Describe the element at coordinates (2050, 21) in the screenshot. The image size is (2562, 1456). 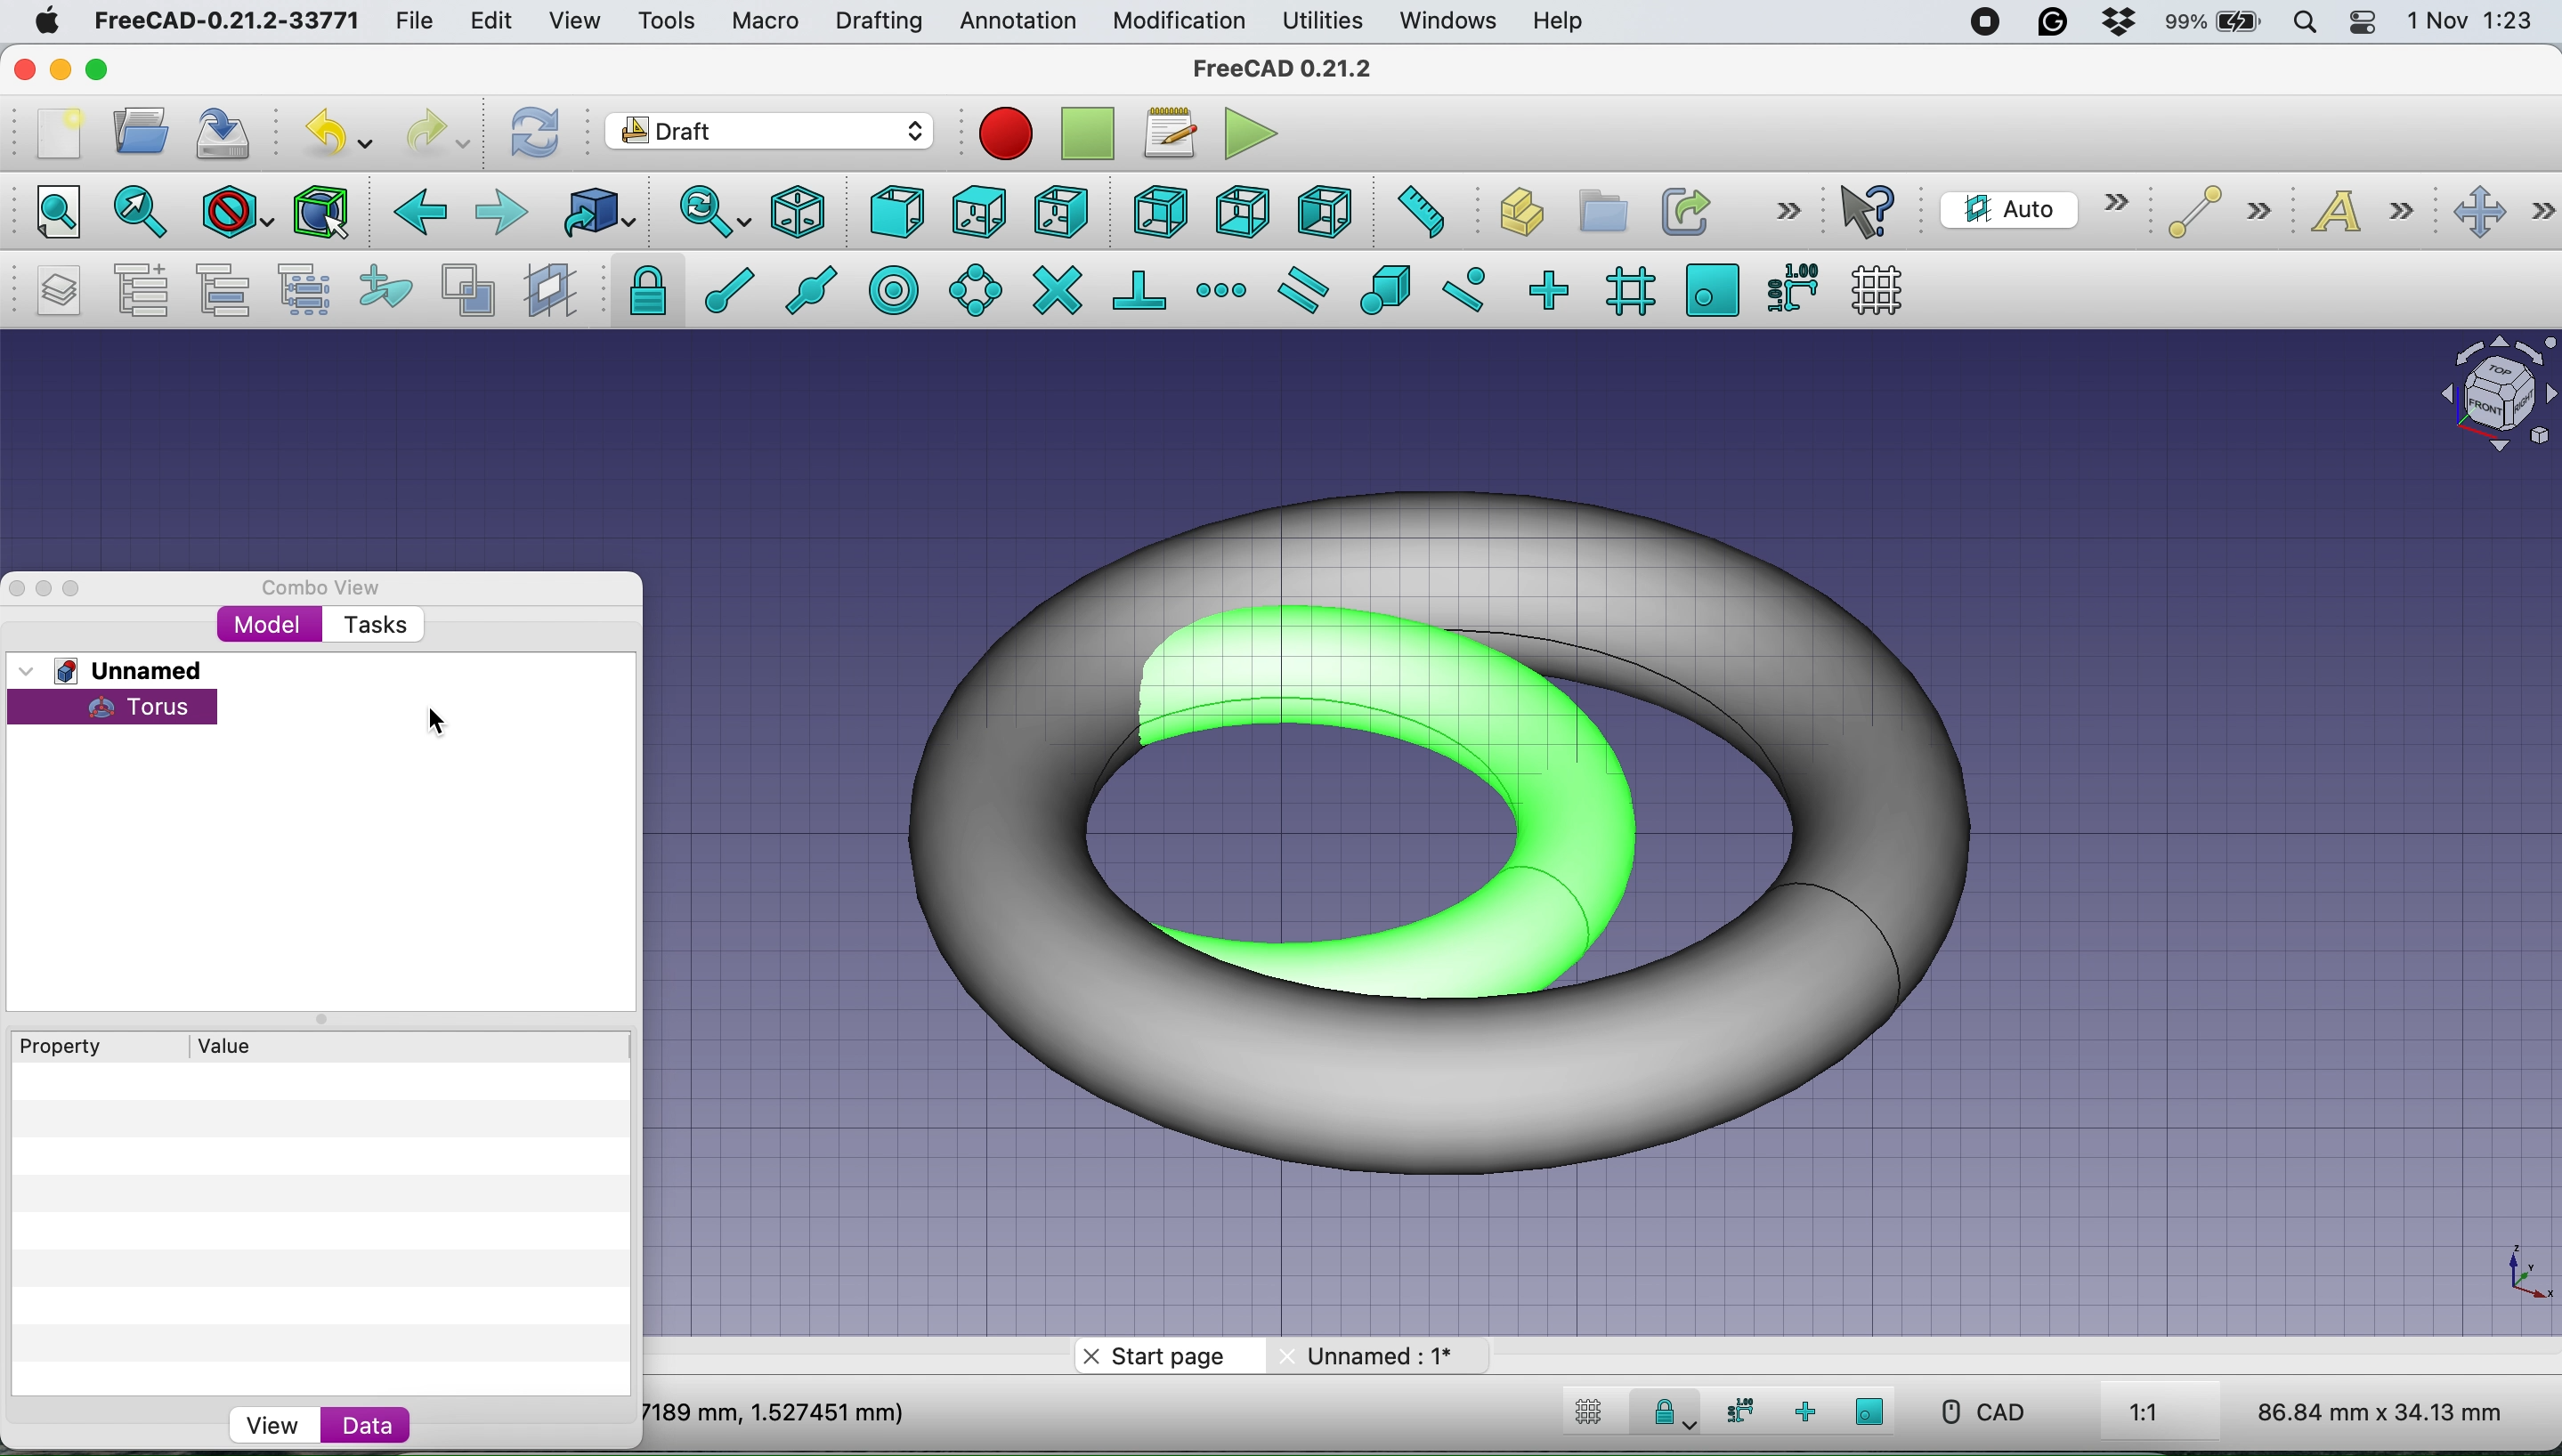
I see `grammarly` at that location.